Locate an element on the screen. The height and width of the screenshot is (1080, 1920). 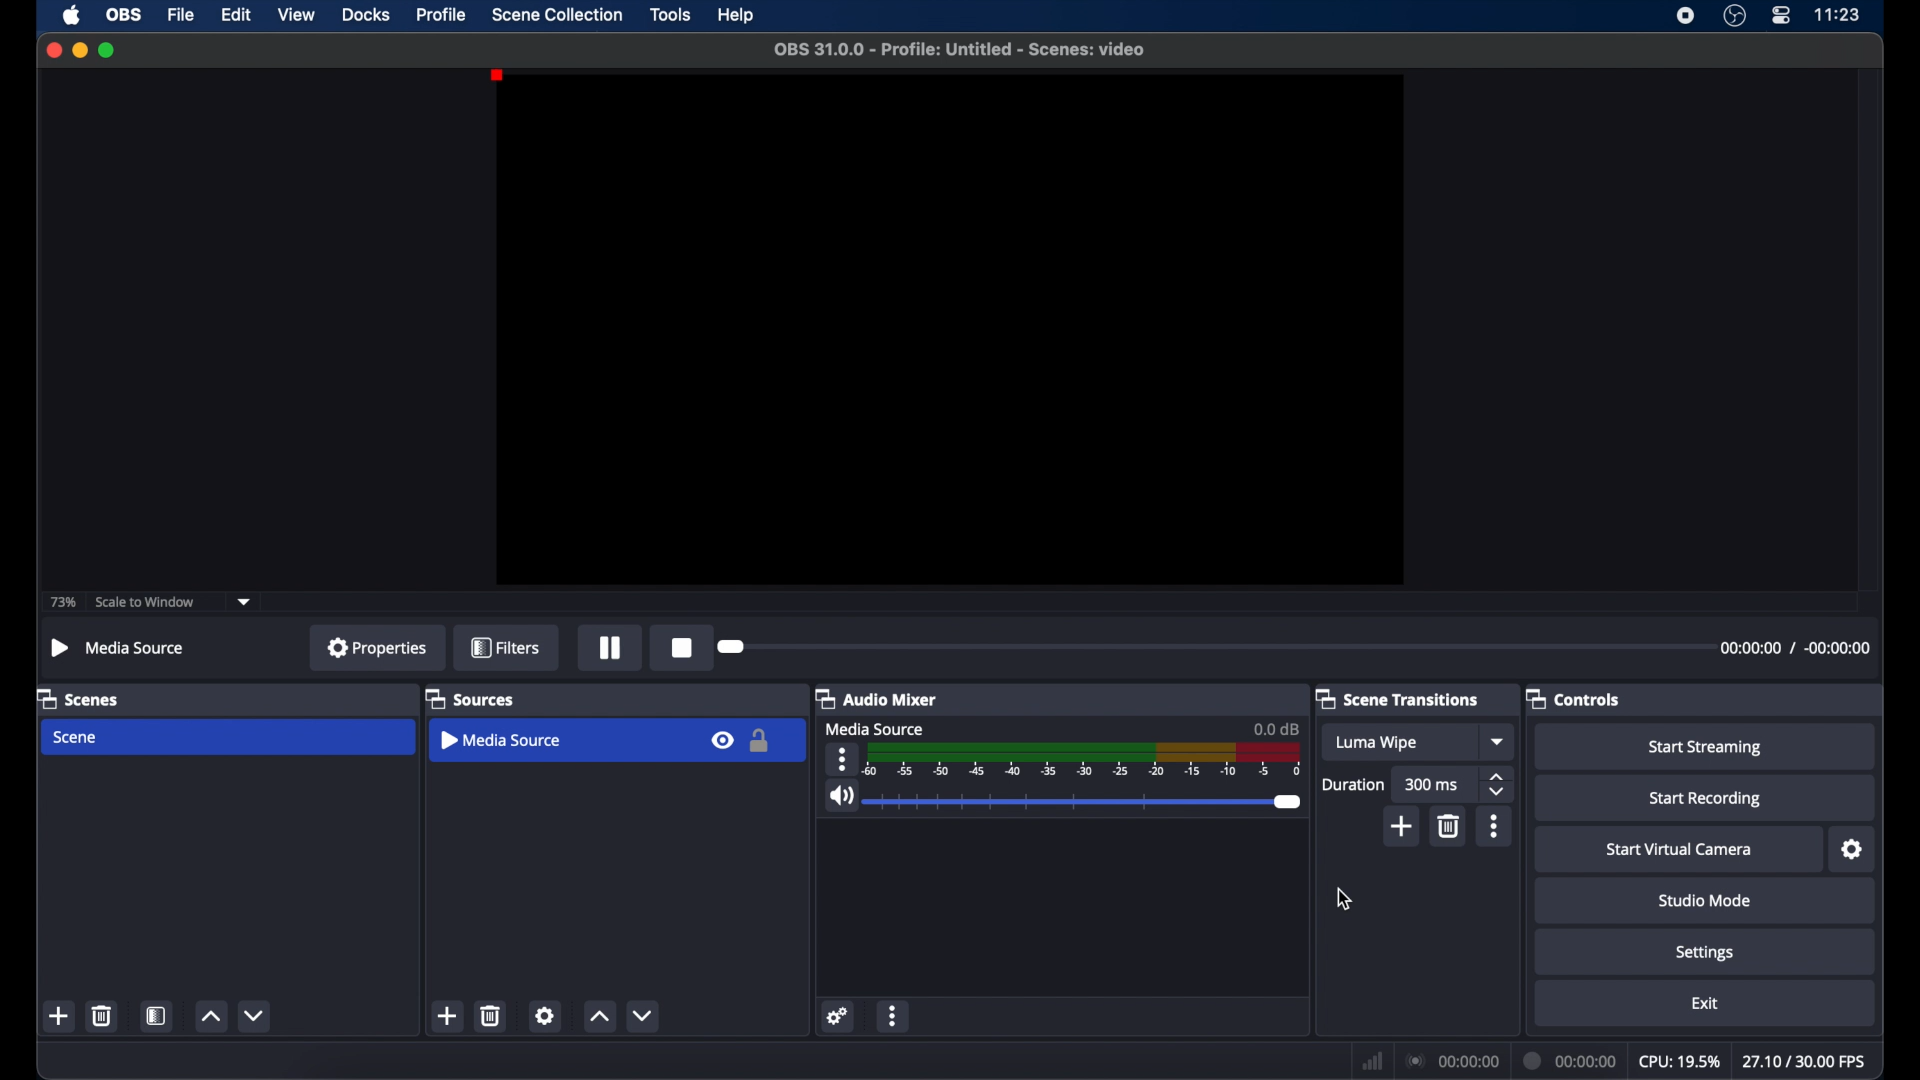
connection is located at coordinates (1454, 1061).